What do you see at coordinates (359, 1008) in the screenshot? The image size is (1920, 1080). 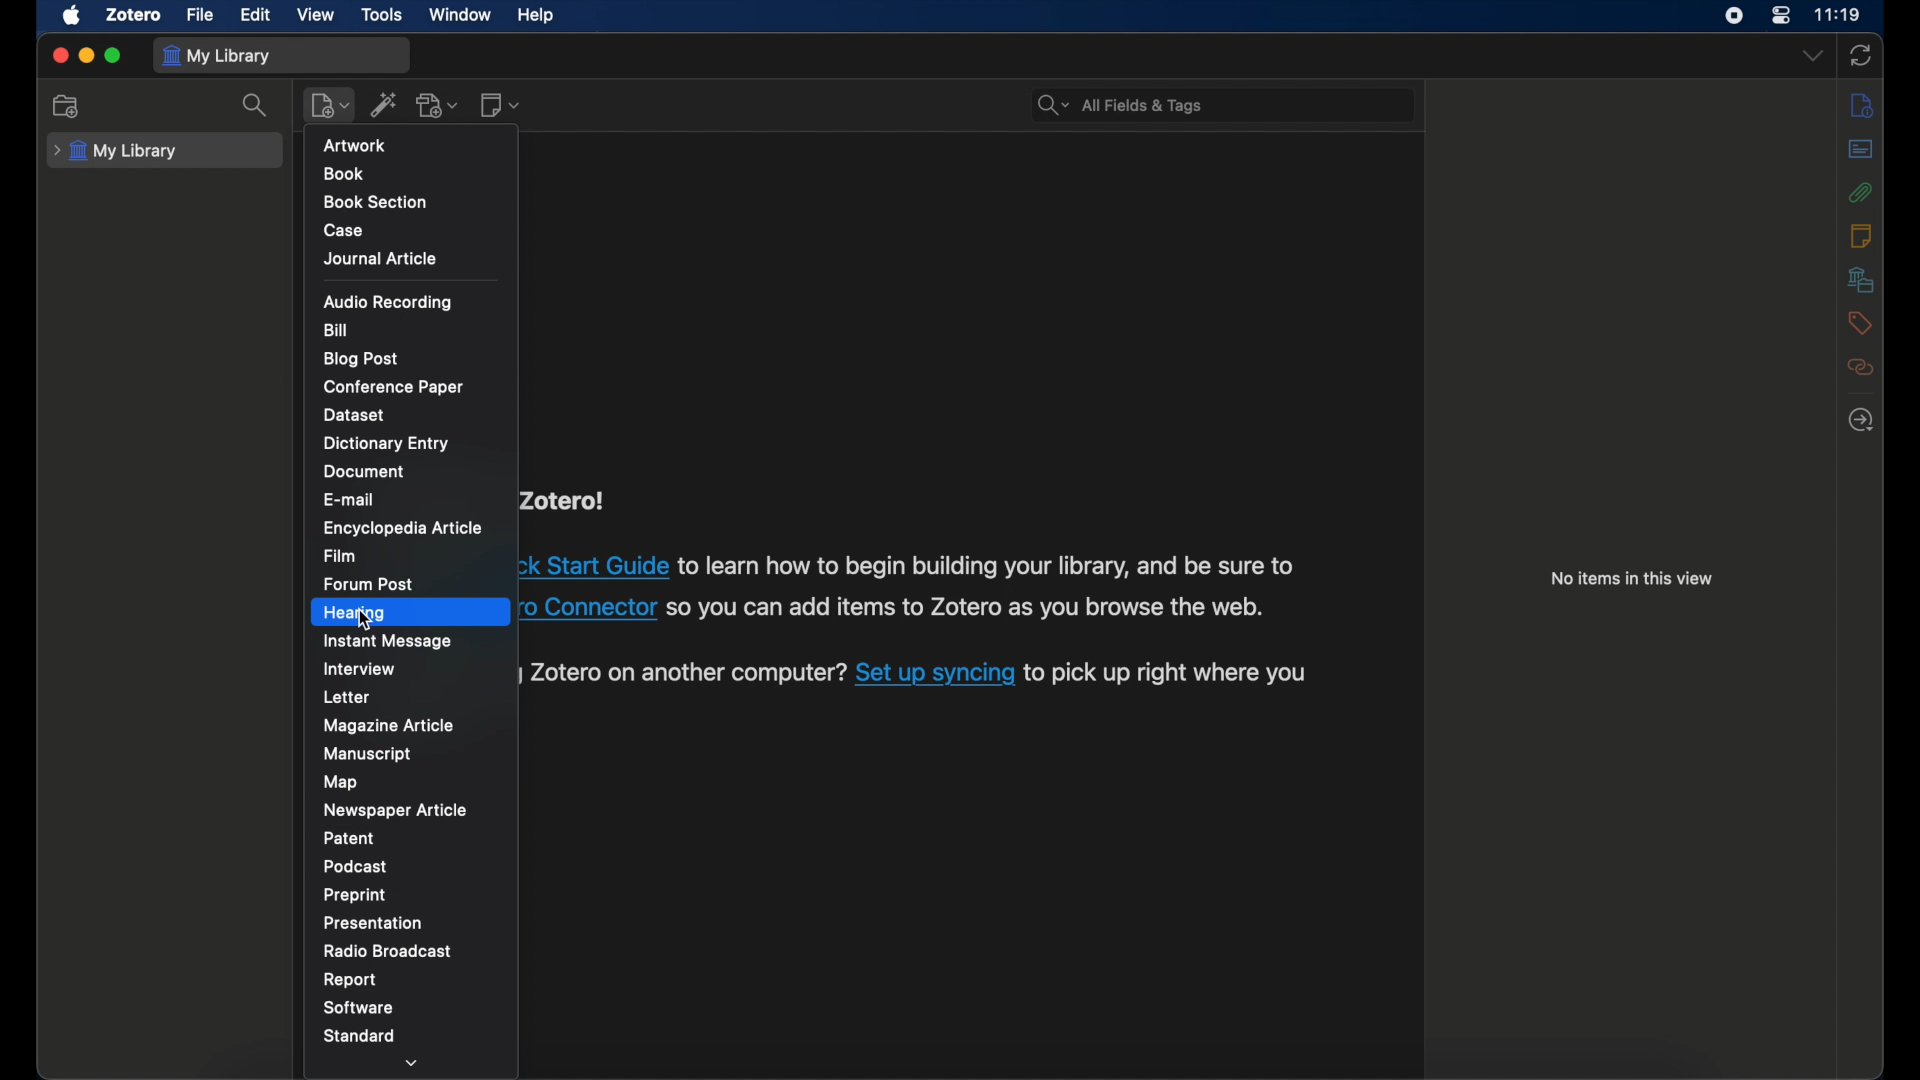 I see `software` at bounding box center [359, 1008].